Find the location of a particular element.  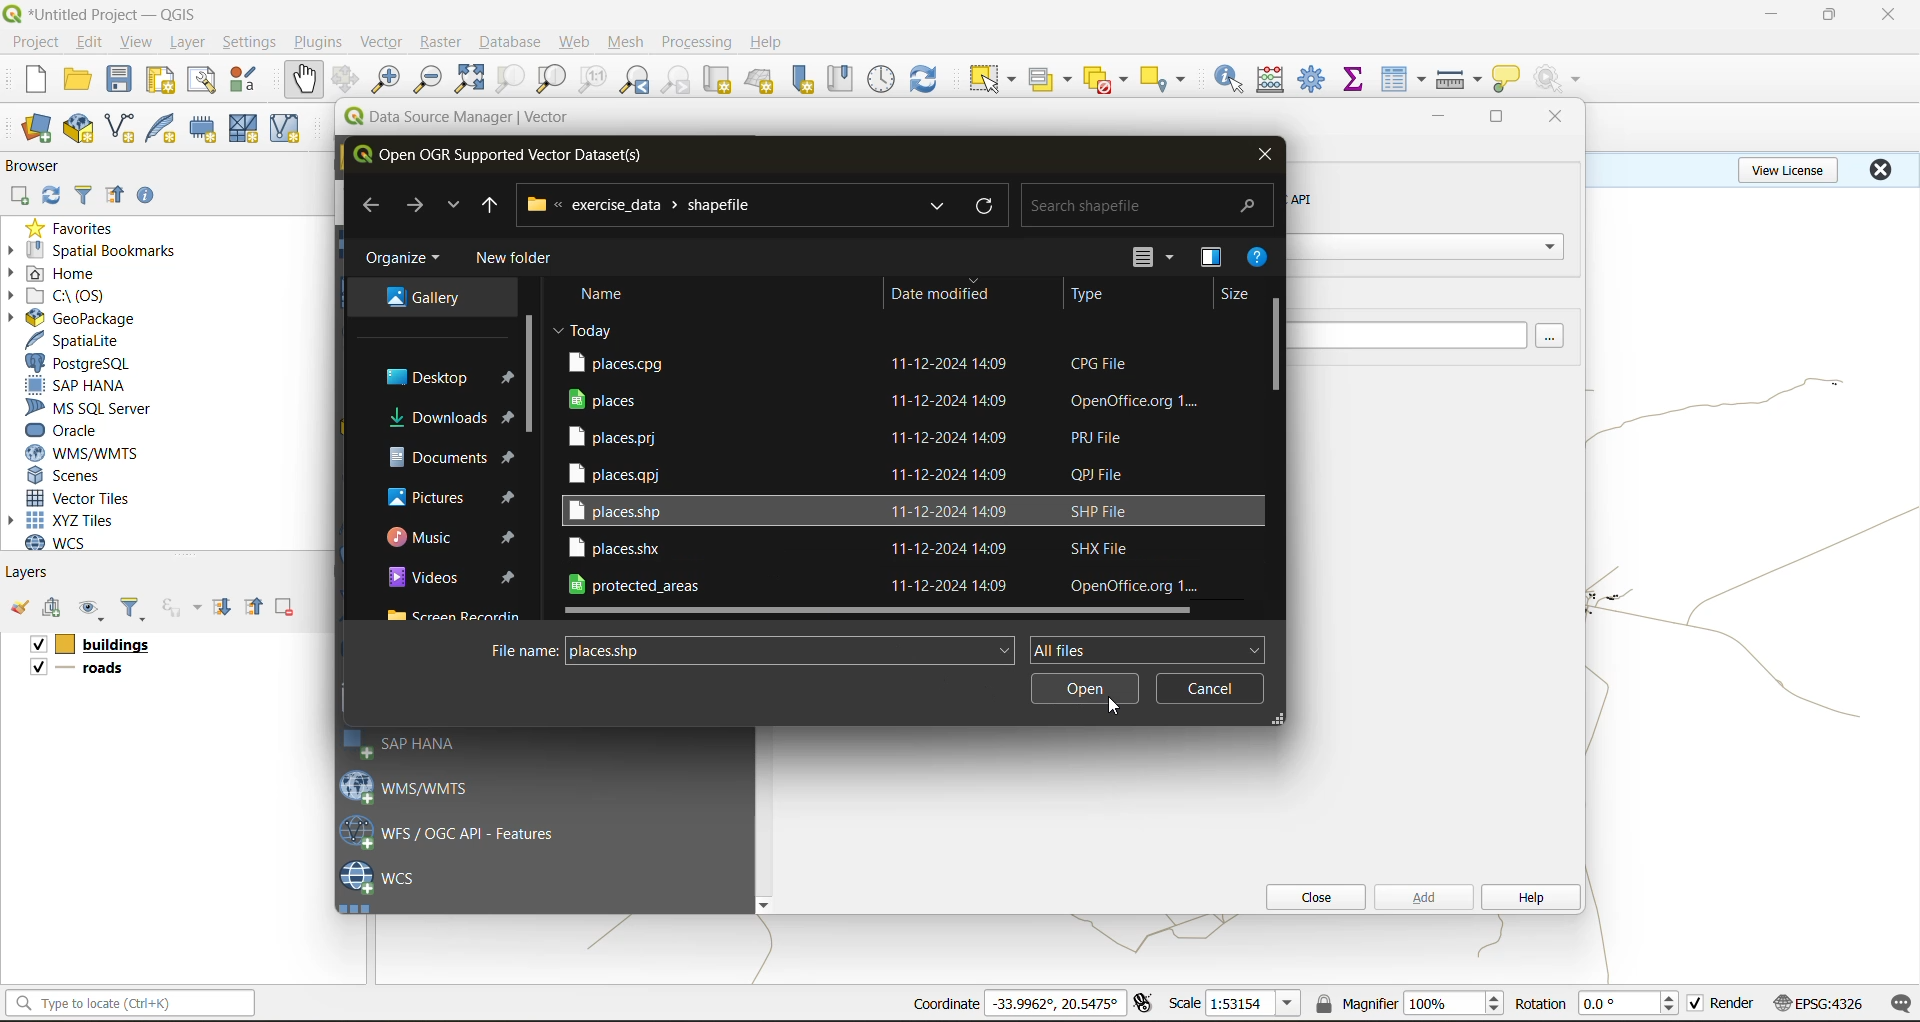

show spatial bookmark is located at coordinates (847, 77).